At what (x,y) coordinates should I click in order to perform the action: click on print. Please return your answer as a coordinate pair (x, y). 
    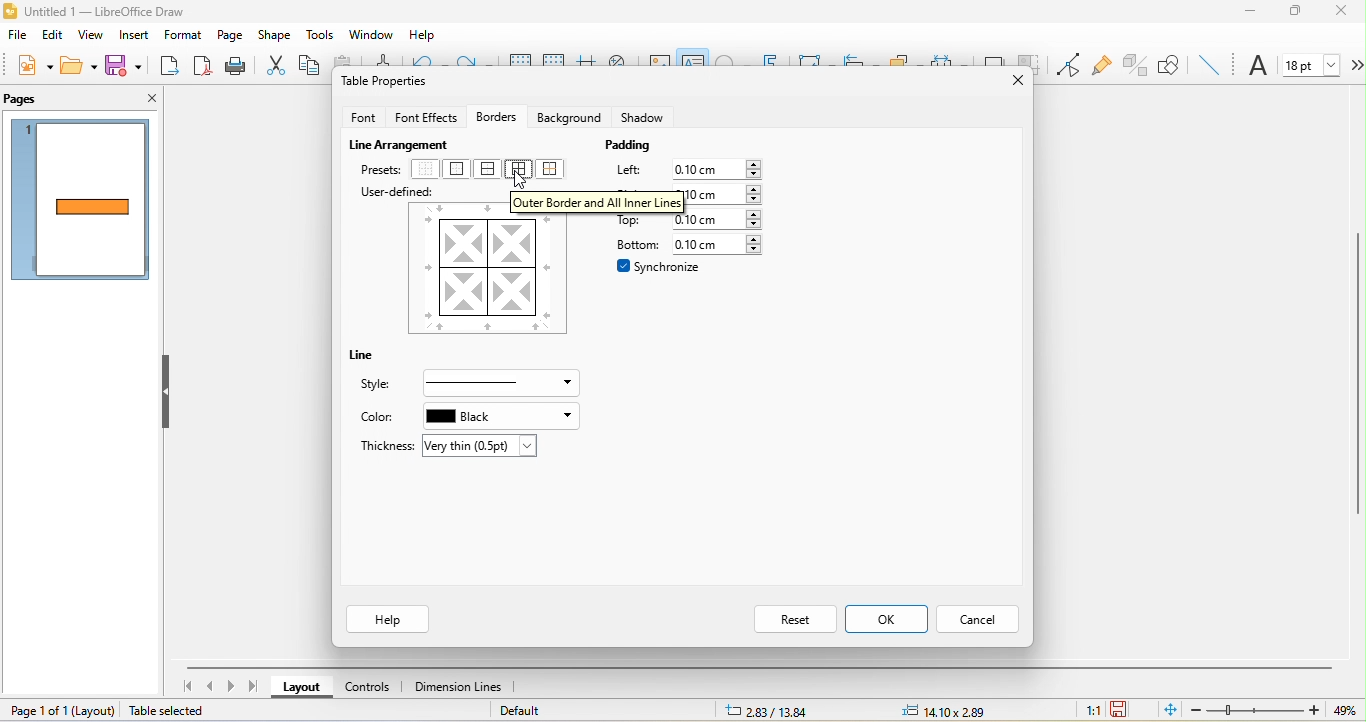
    Looking at the image, I should click on (235, 65).